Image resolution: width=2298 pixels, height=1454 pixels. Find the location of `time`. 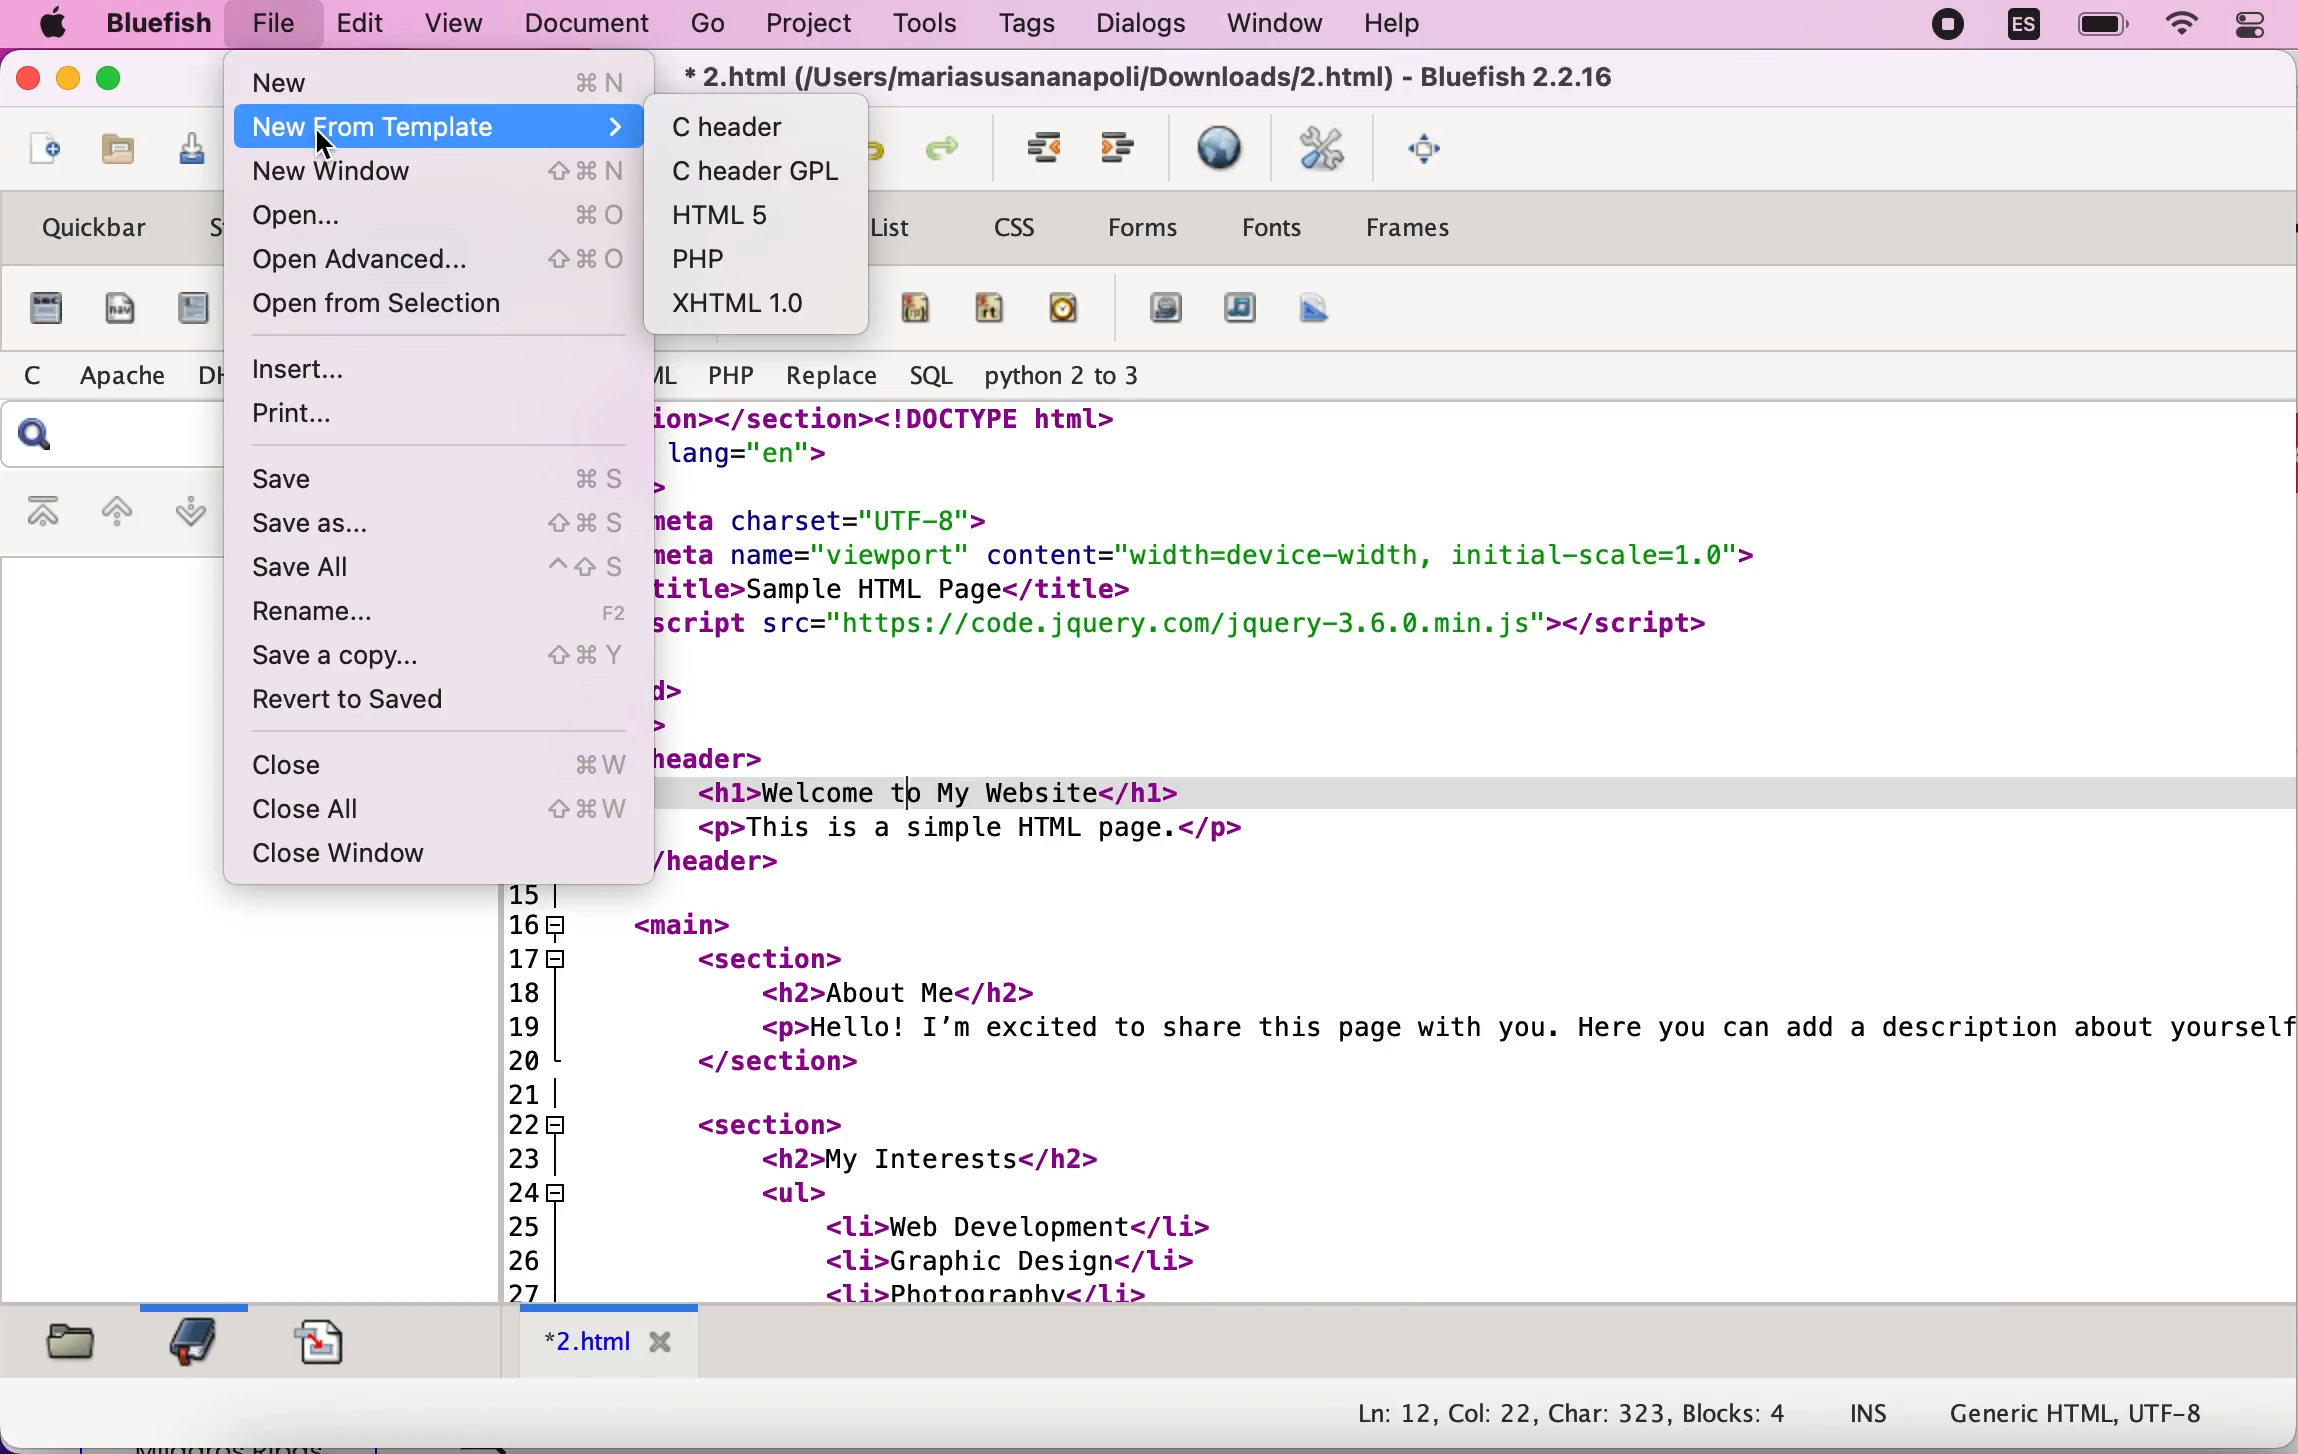

time is located at coordinates (1067, 311).